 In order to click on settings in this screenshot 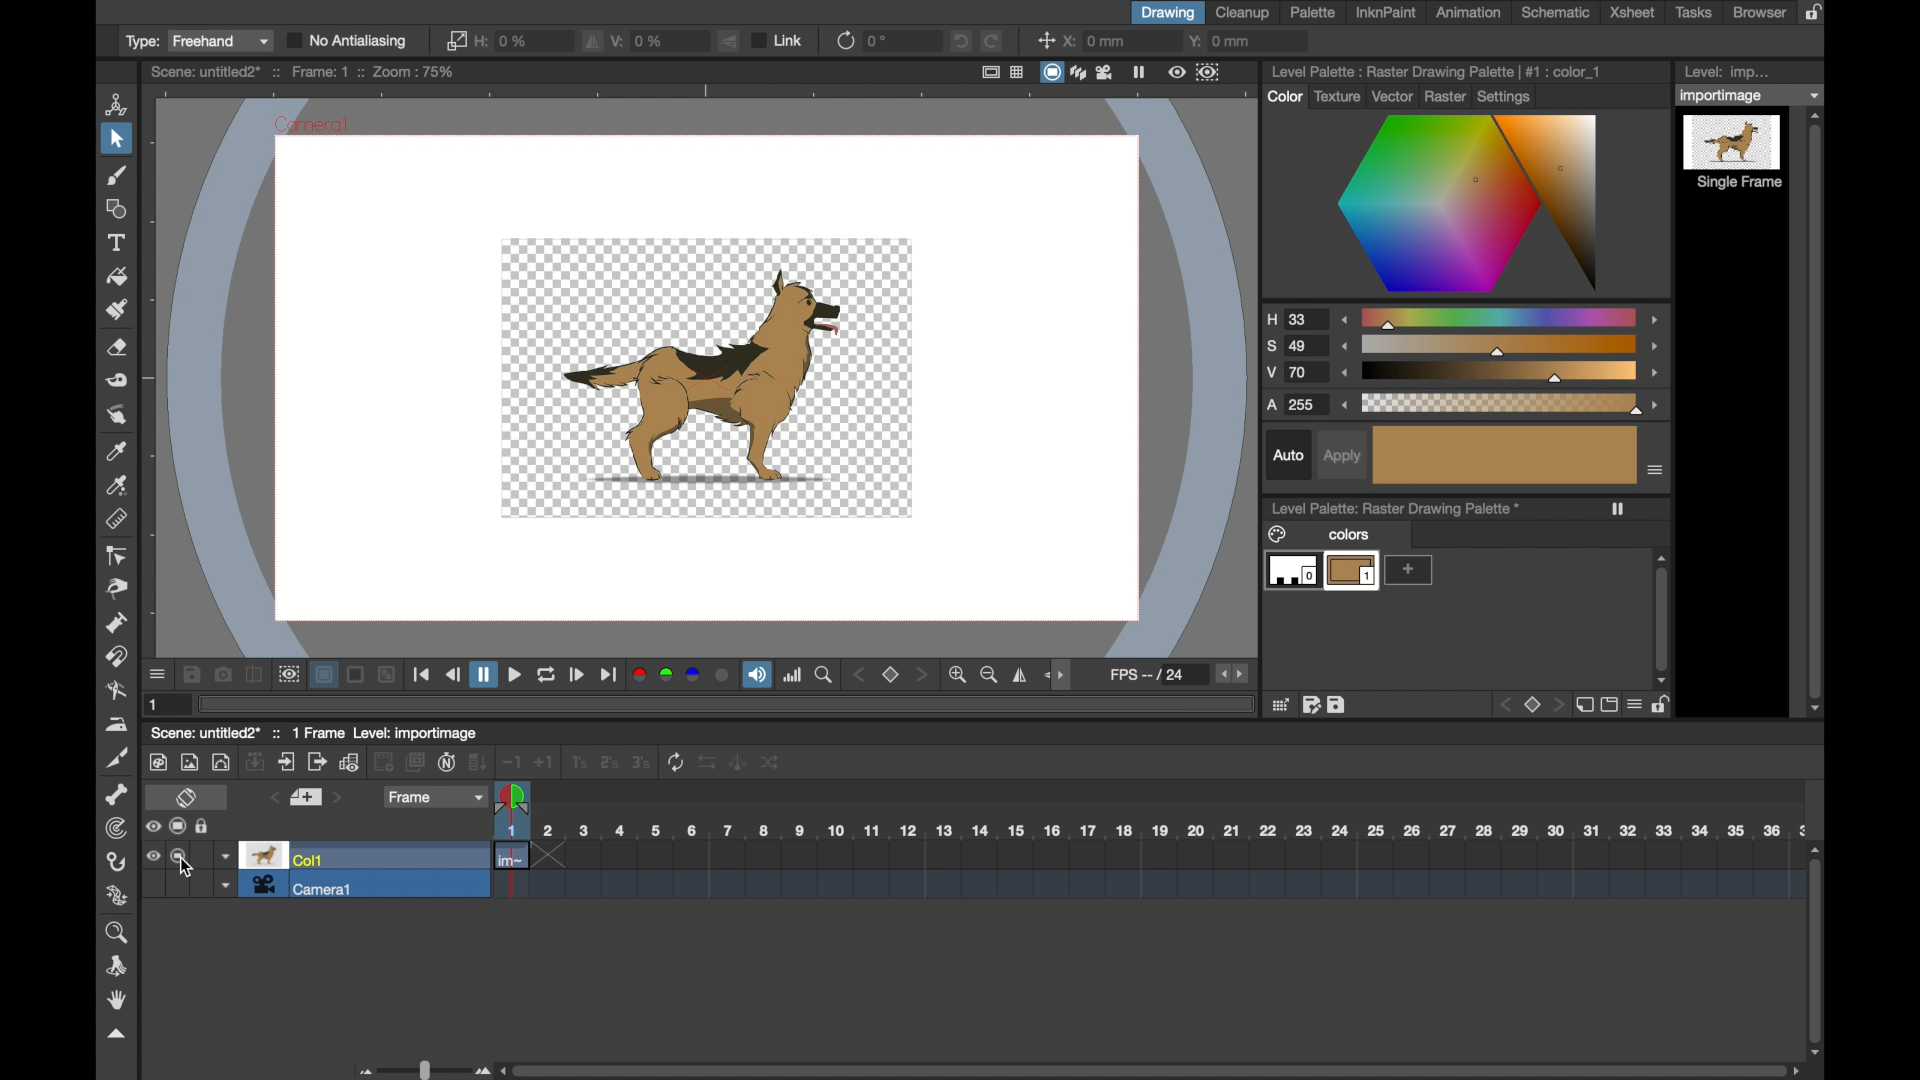, I will do `click(1507, 95)`.